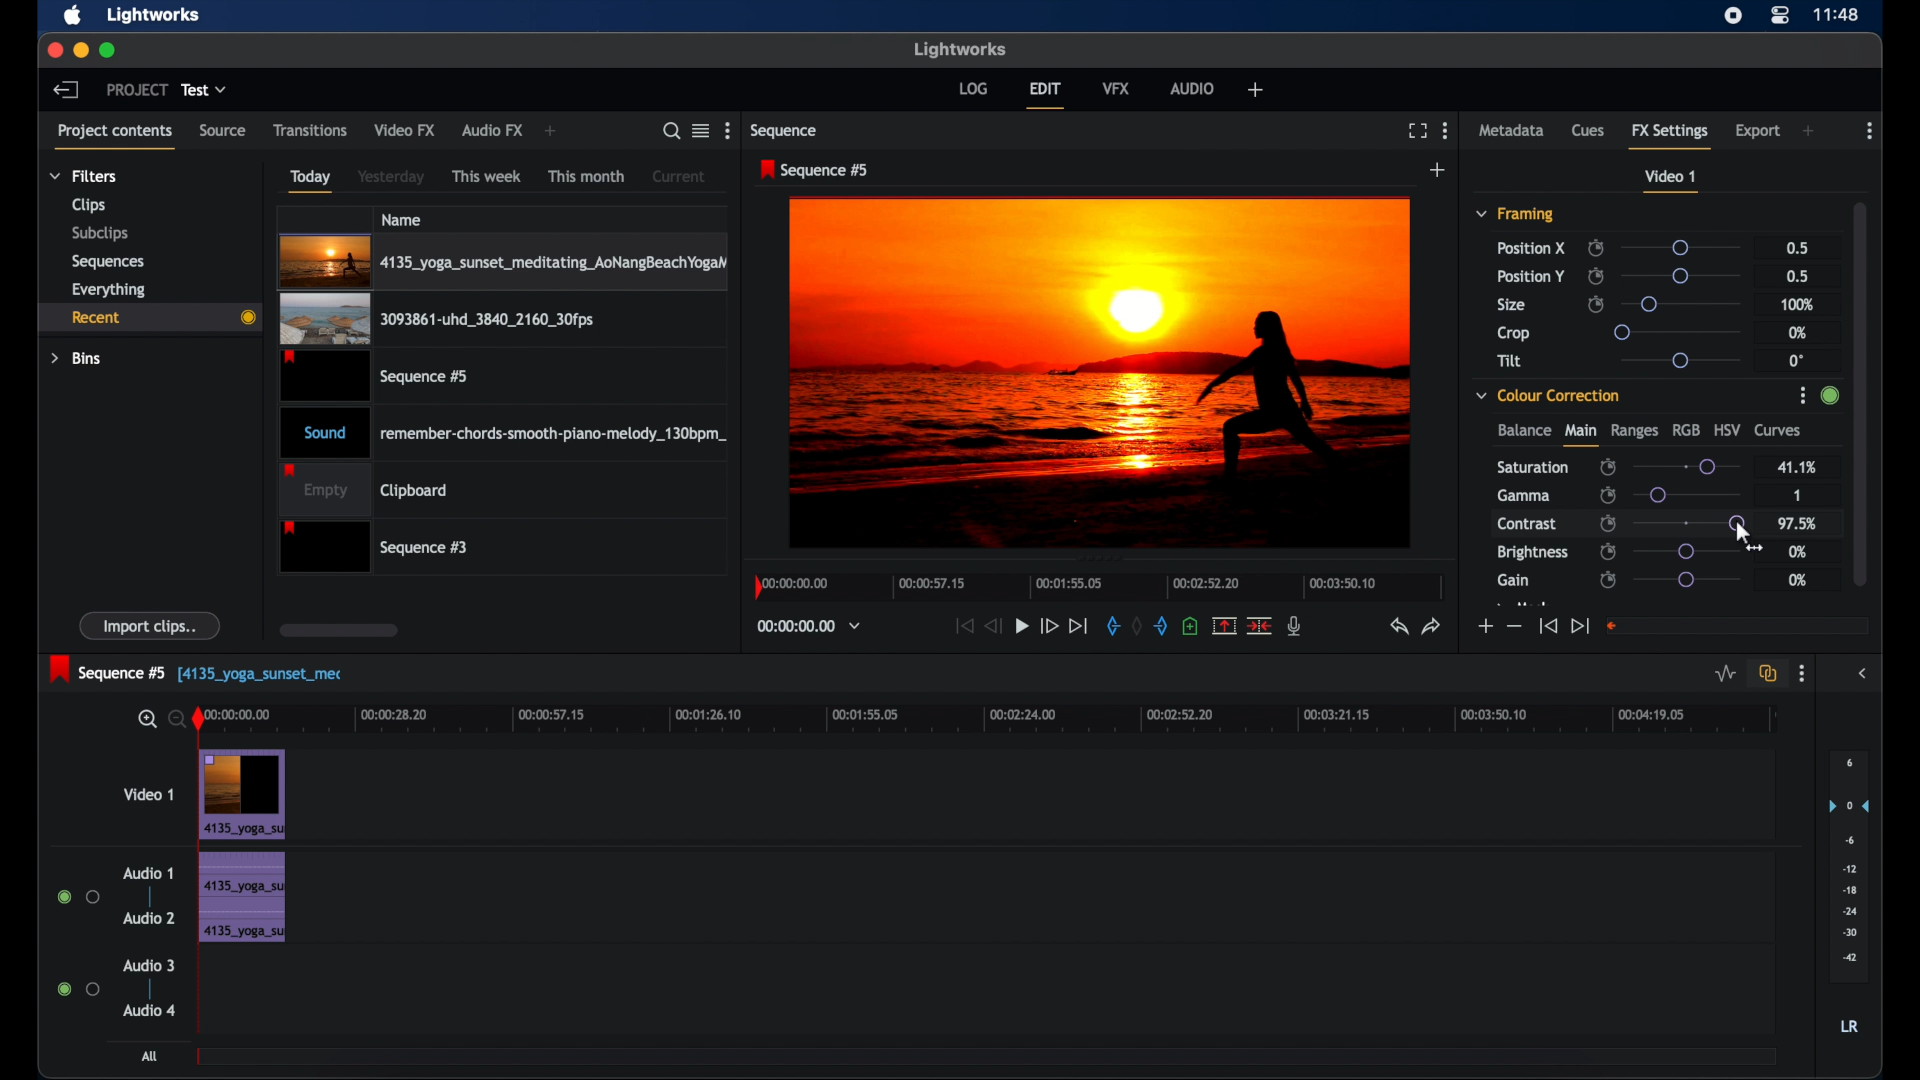  Describe the element at coordinates (1679, 331) in the screenshot. I see `slider` at that location.